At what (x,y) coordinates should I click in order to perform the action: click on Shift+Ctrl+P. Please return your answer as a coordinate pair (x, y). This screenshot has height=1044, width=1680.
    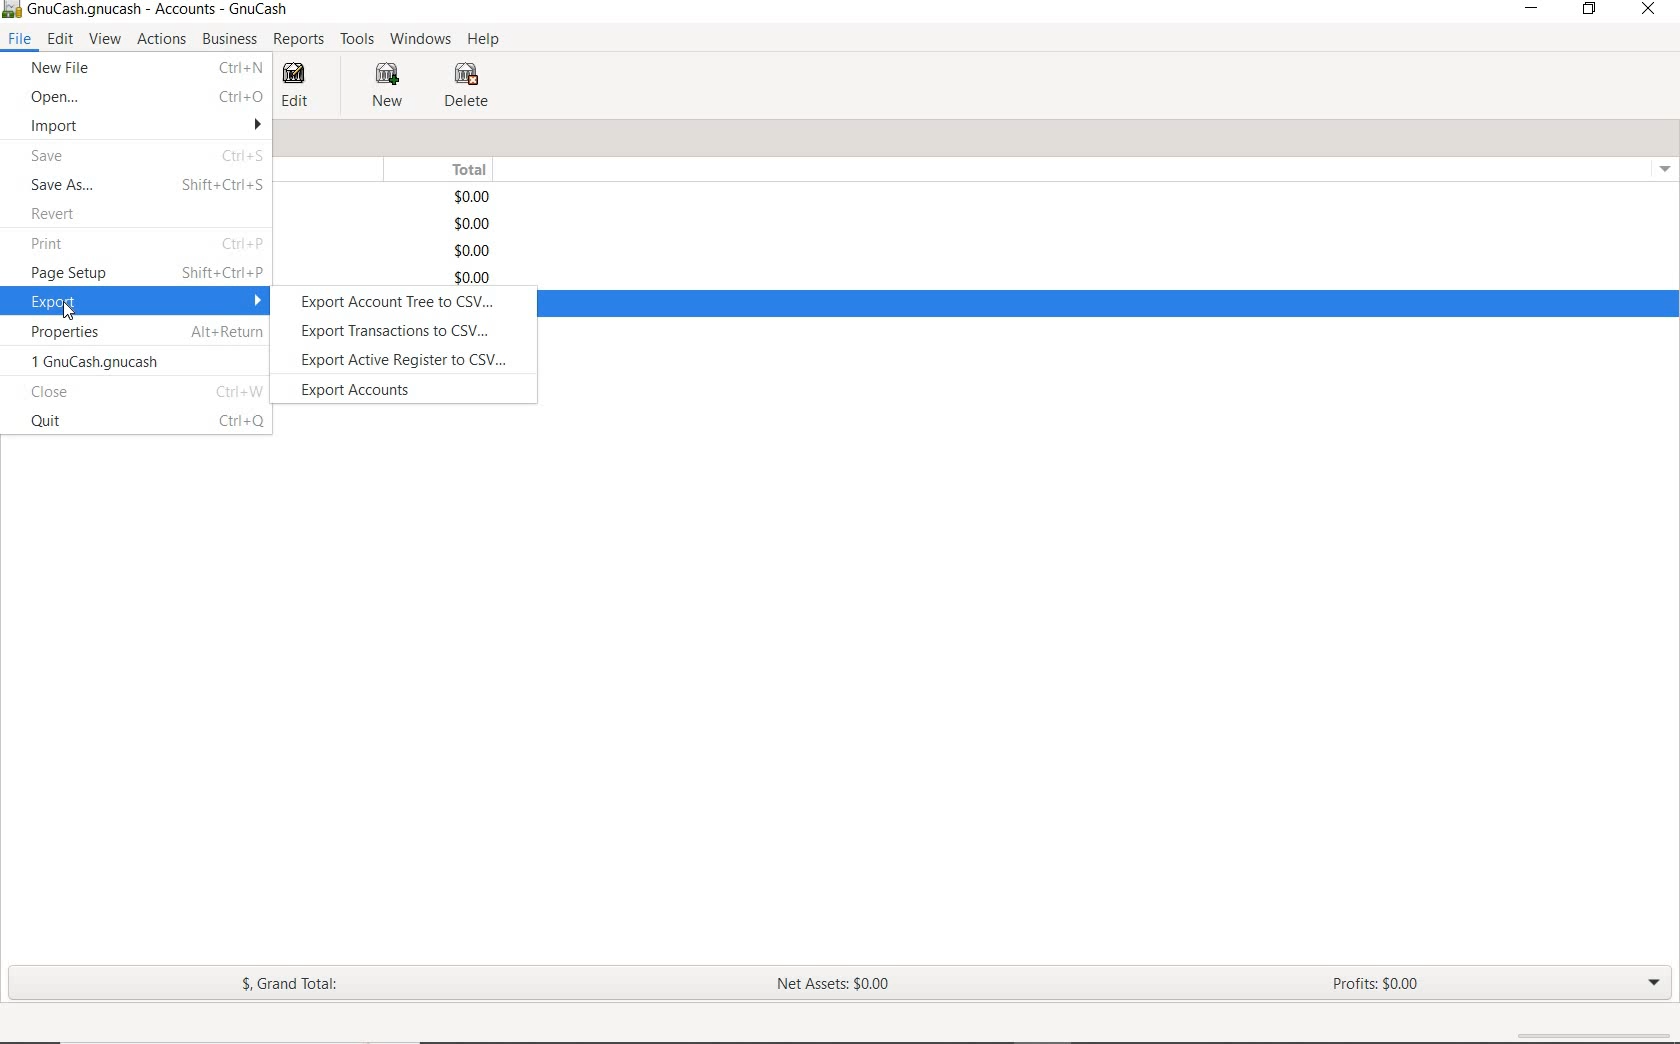
    Looking at the image, I should click on (225, 274).